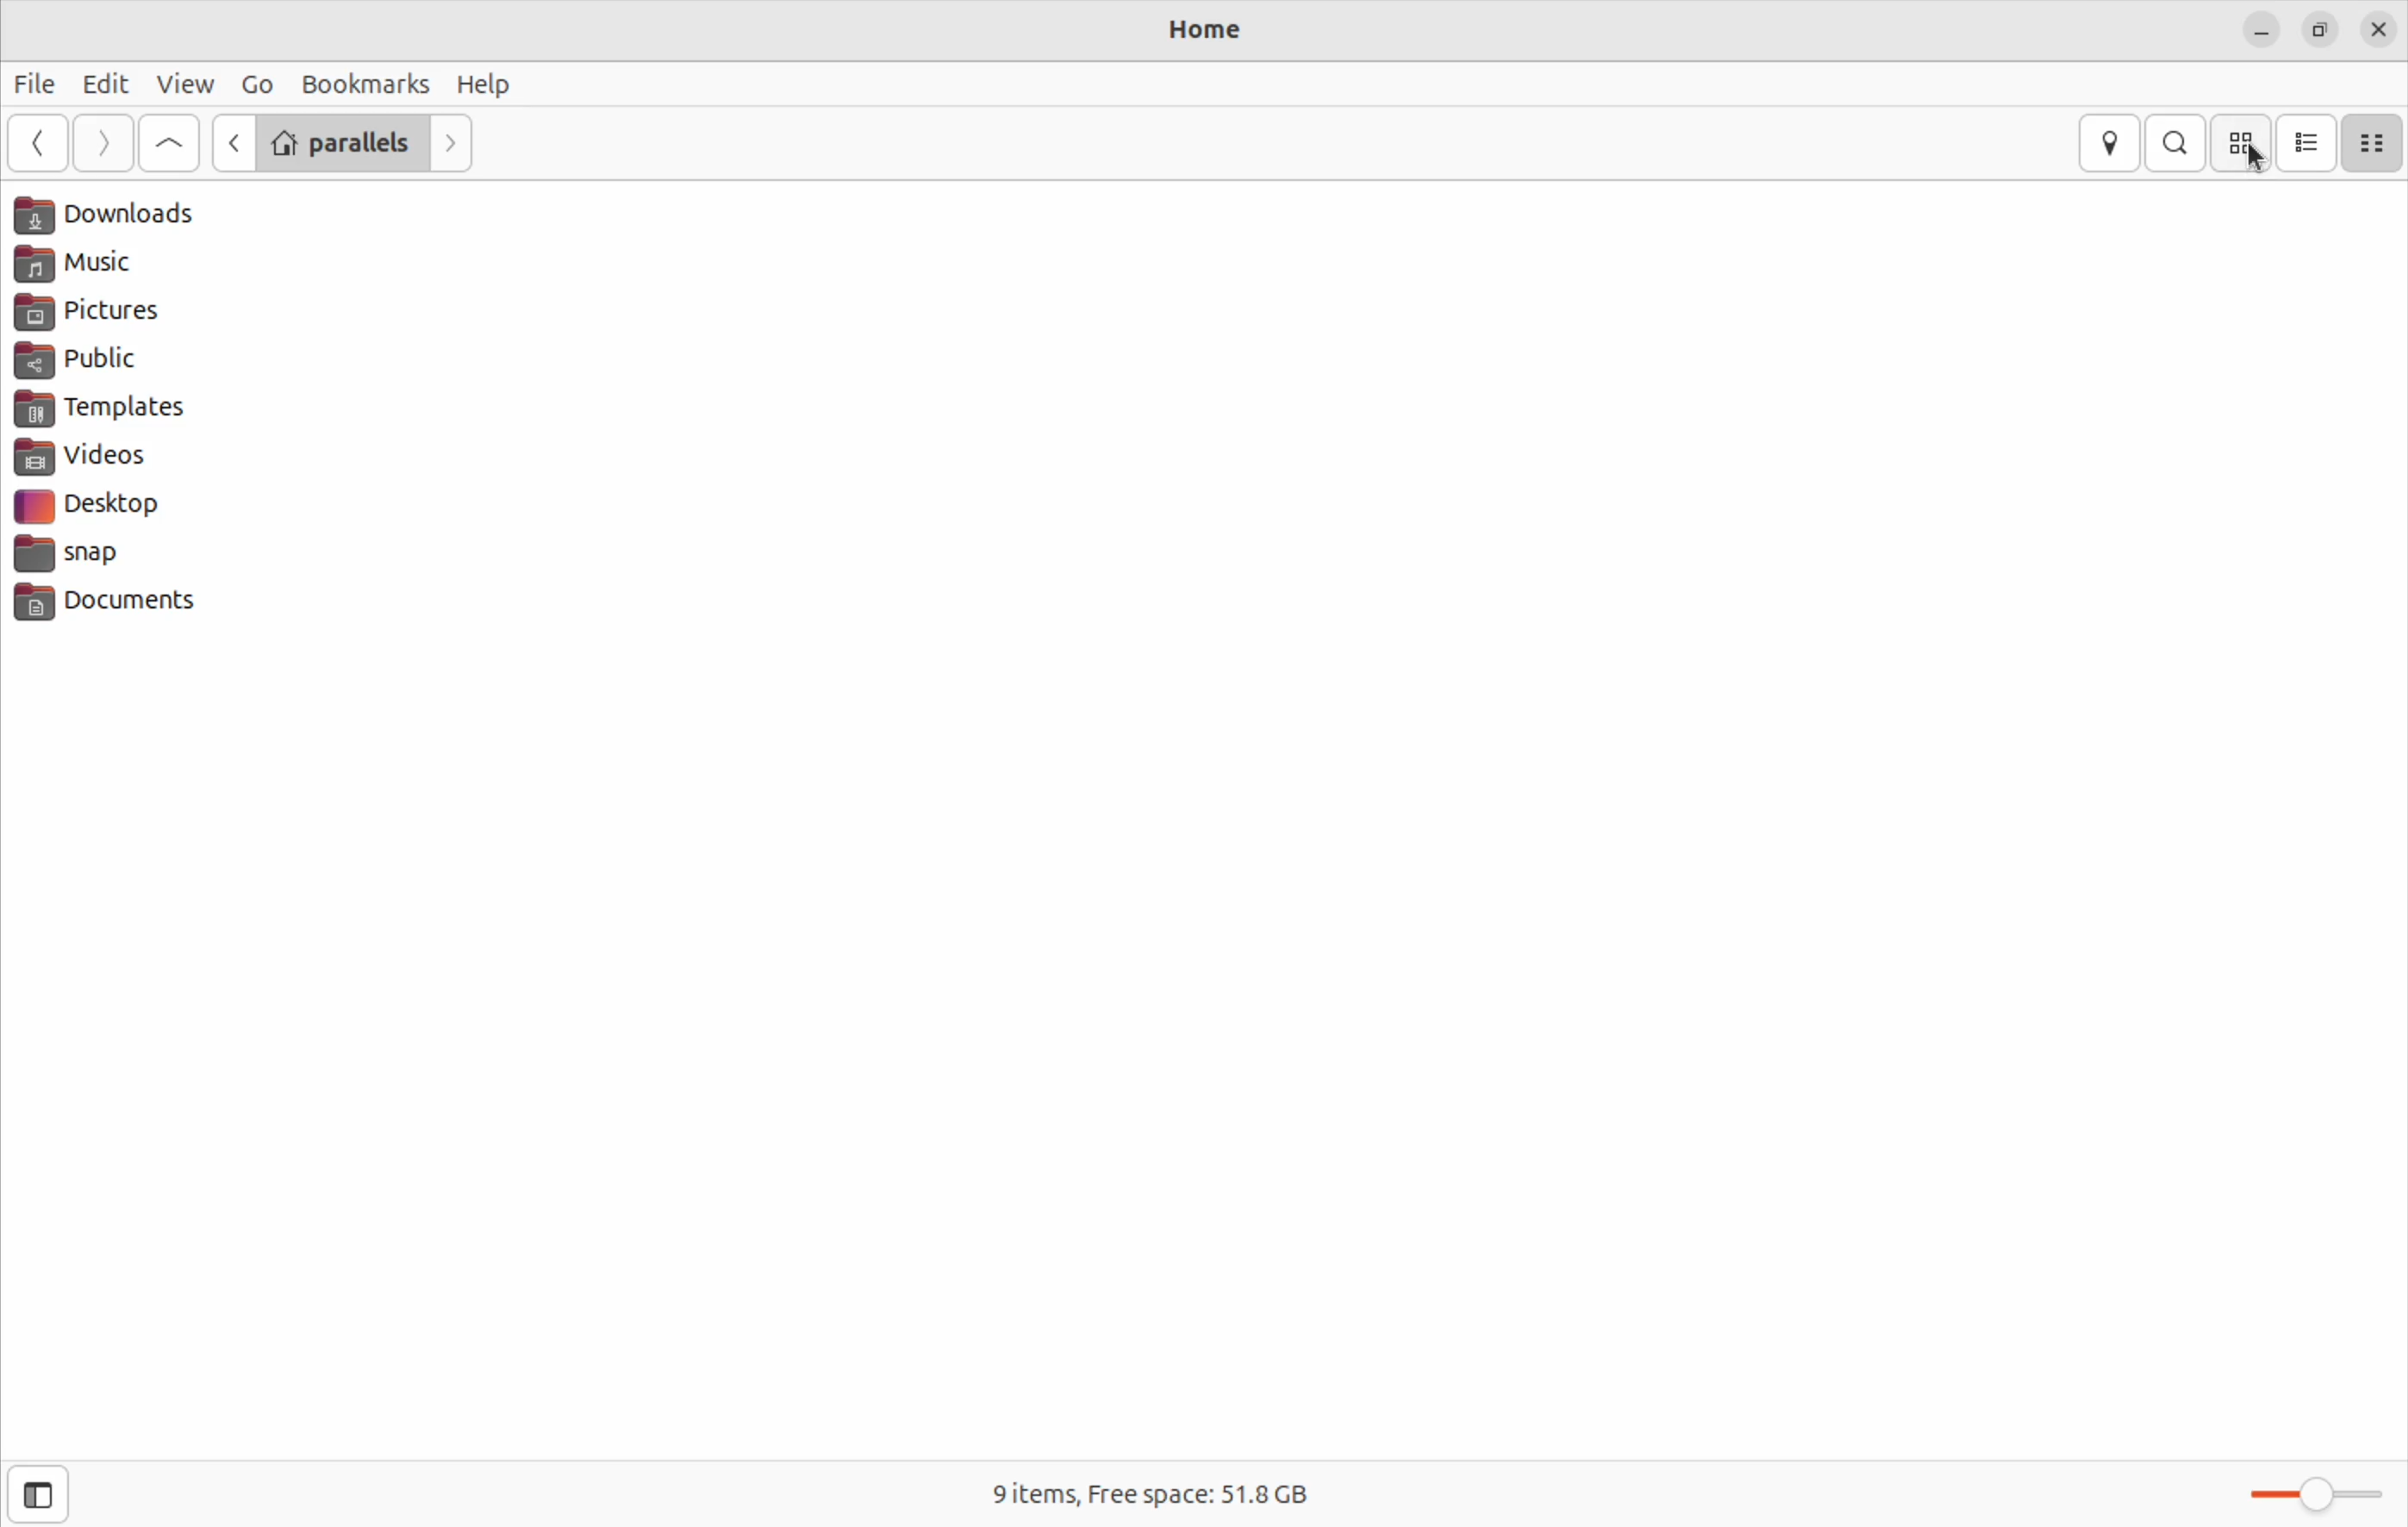 Image resolution: width=2408 pixels, height=1527 pixels. I want to click on File, so click(37, 84).